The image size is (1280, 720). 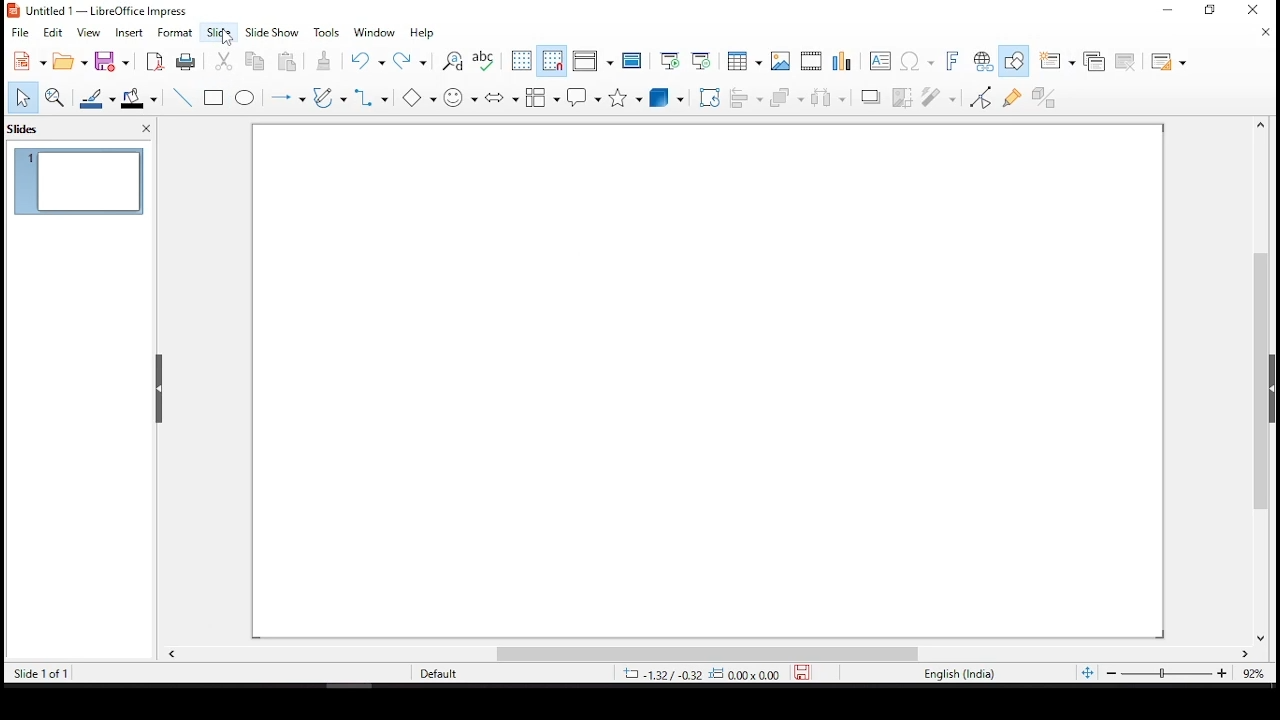 I want to click on ellipse, so click(x=247, y=98).